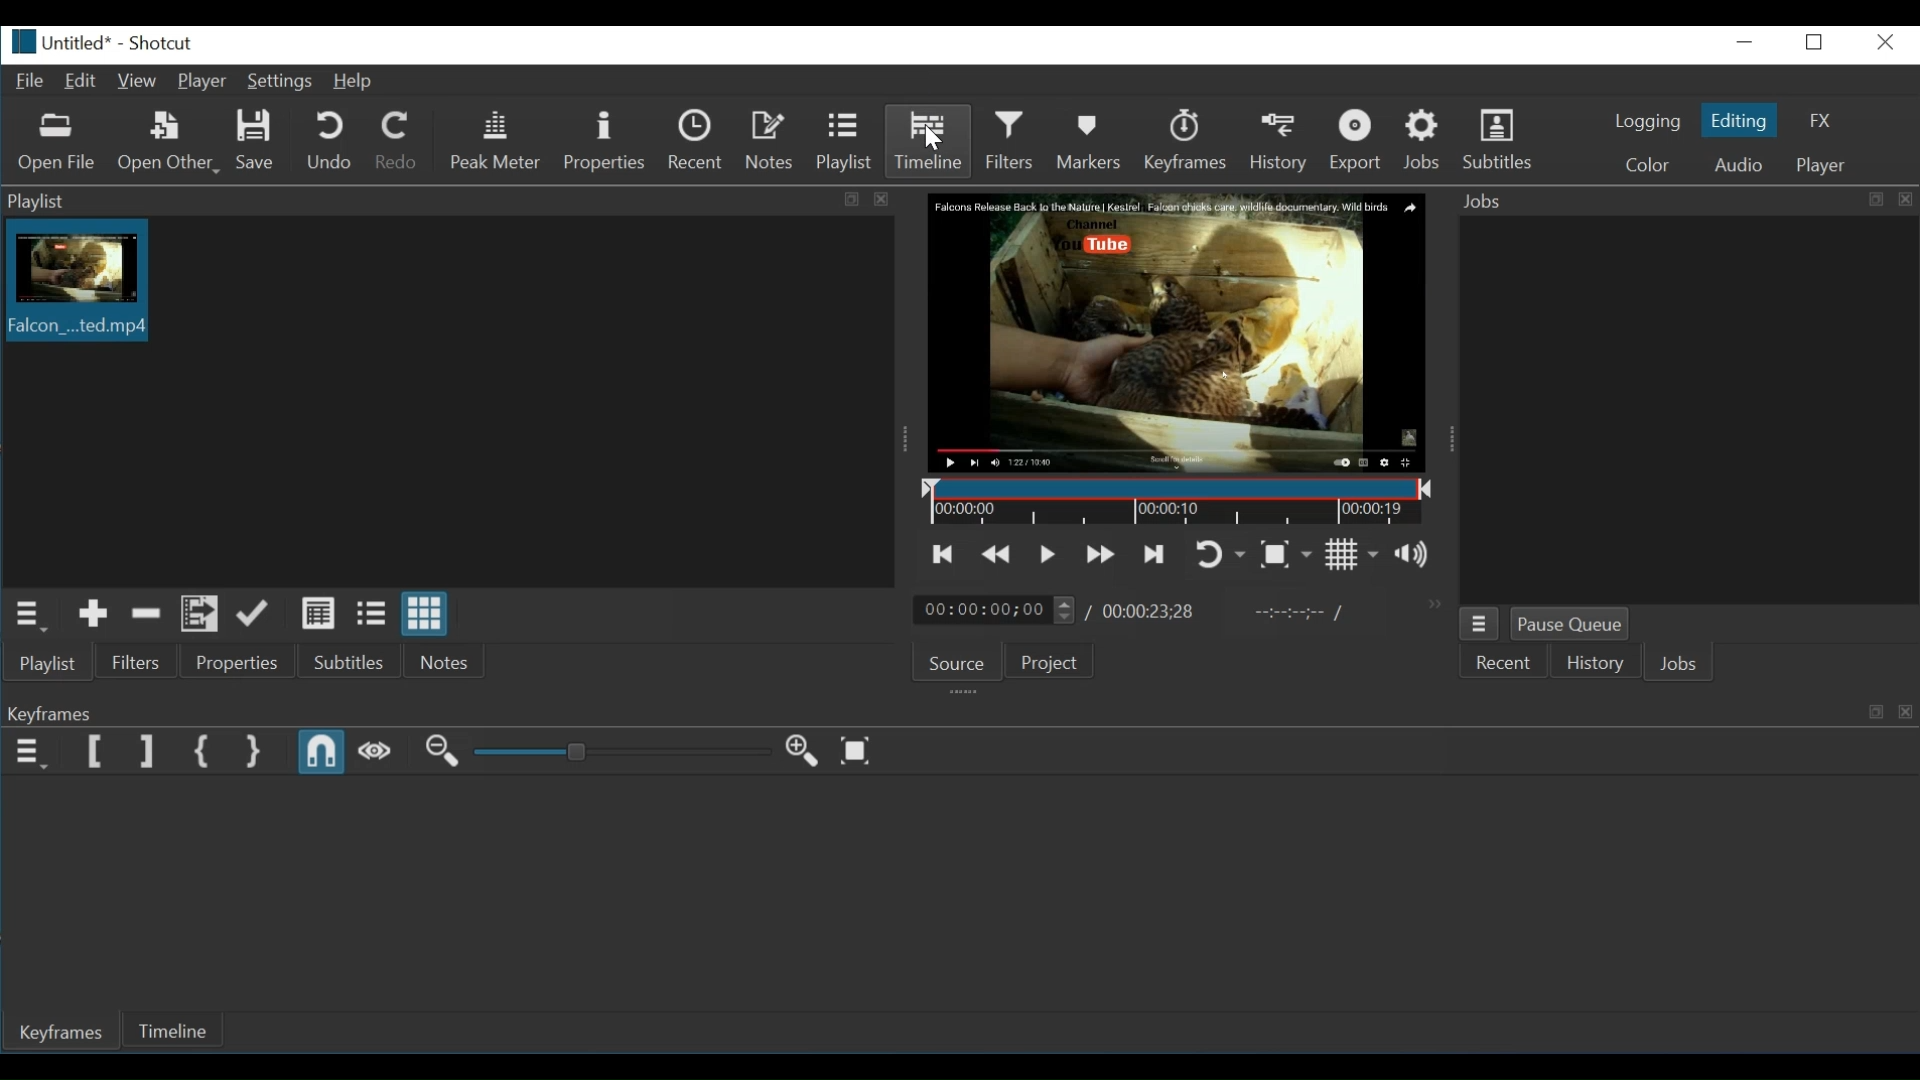 This screenshot has width=1920, height=1080. I want to click on Peak Meter, so click(499, 140).